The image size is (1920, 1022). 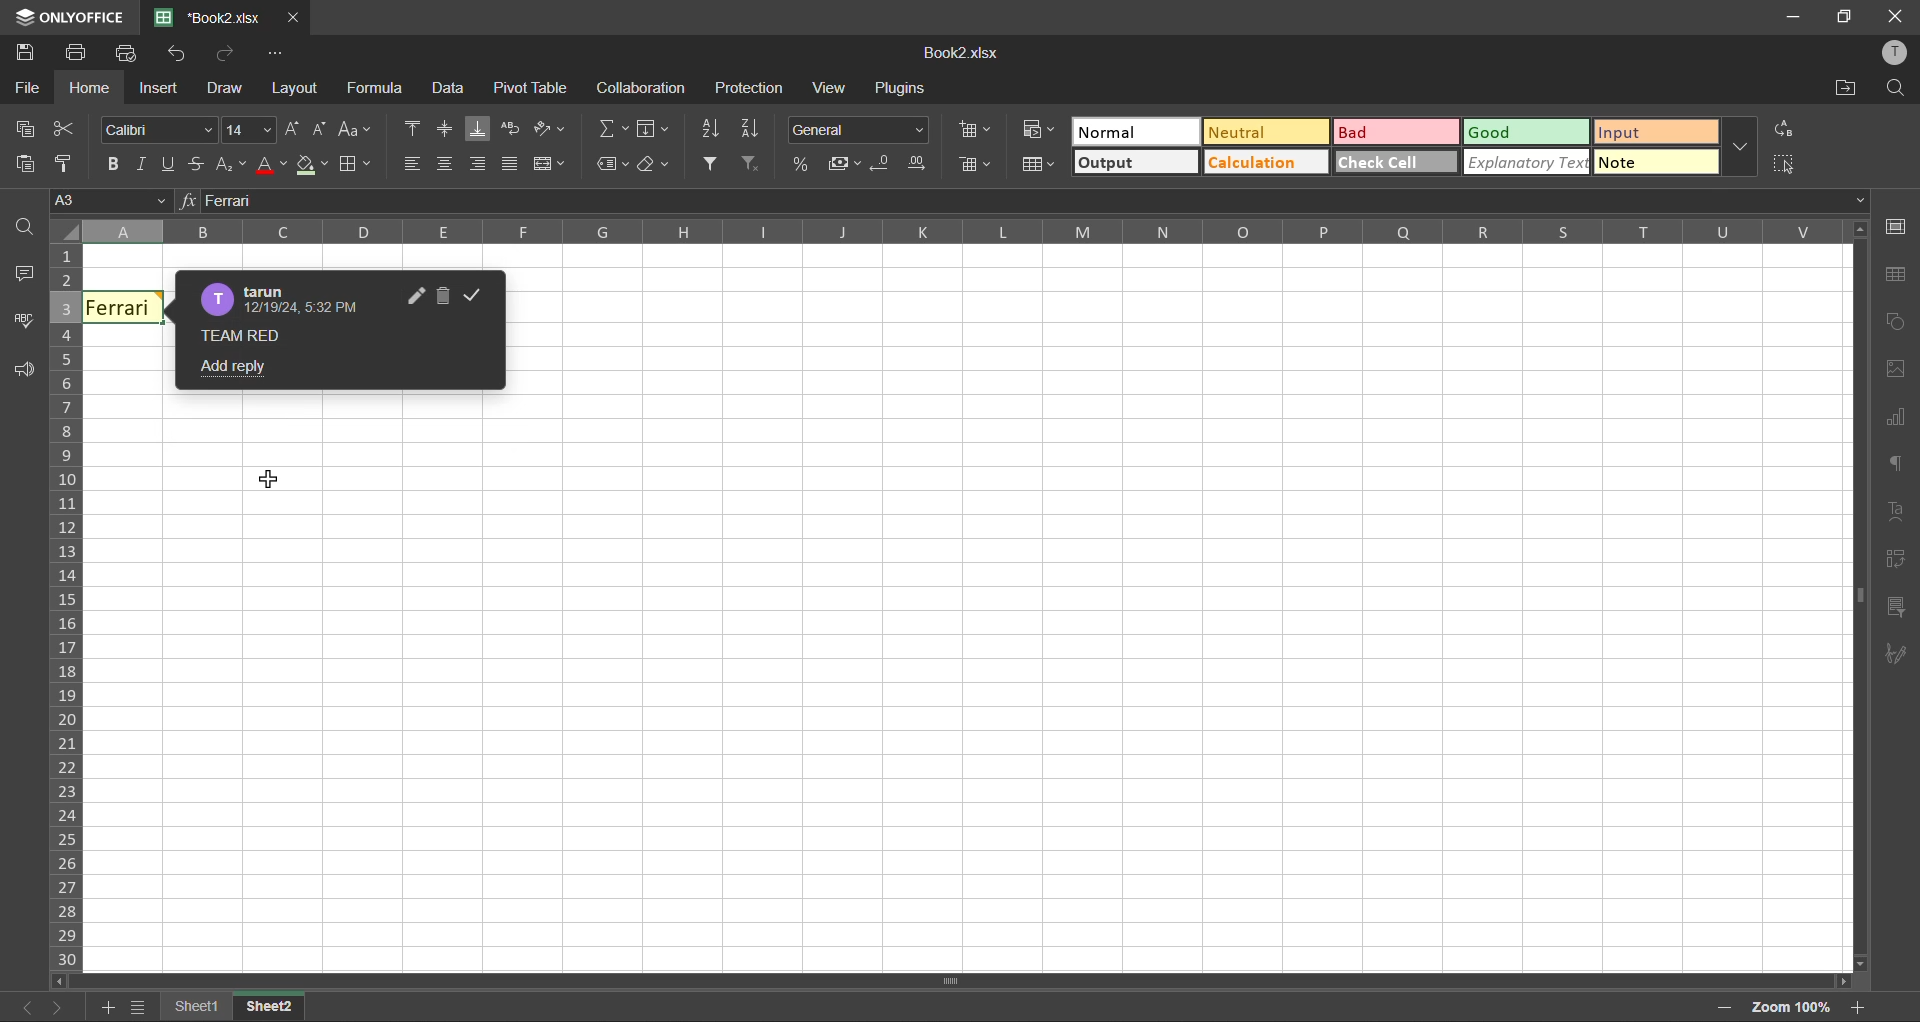 I want to click on copy style, so click(x=66, y=166).